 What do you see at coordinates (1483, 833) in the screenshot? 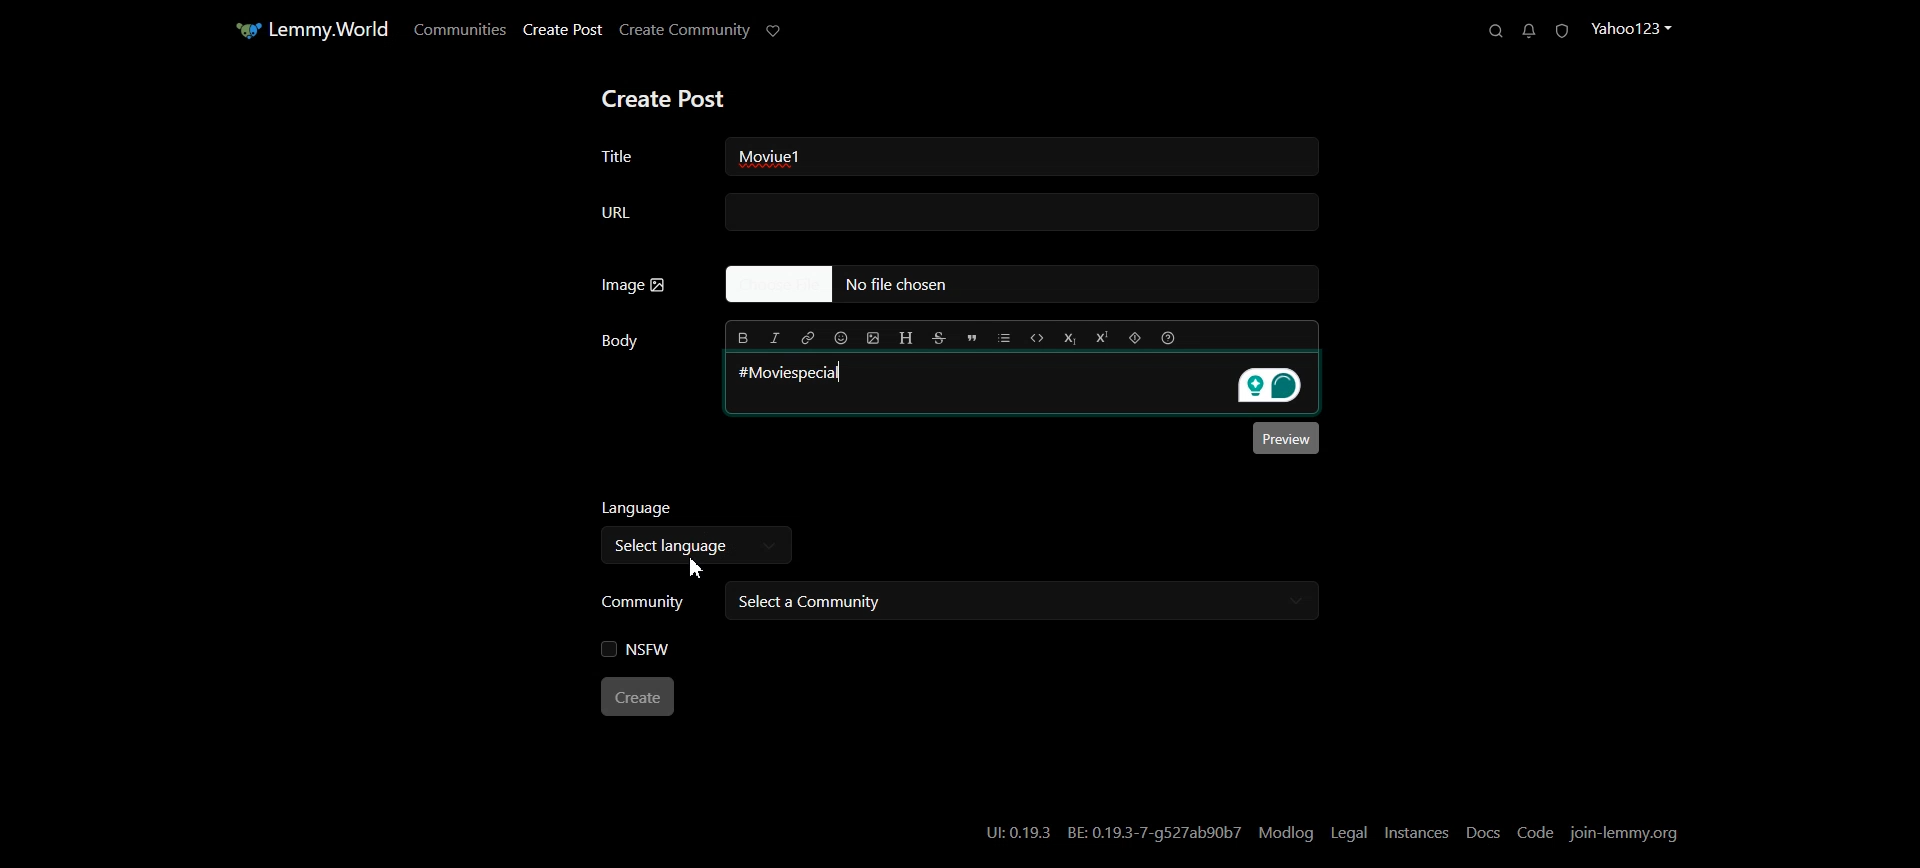
I see `Docs` at bounding box center [1483, 833].